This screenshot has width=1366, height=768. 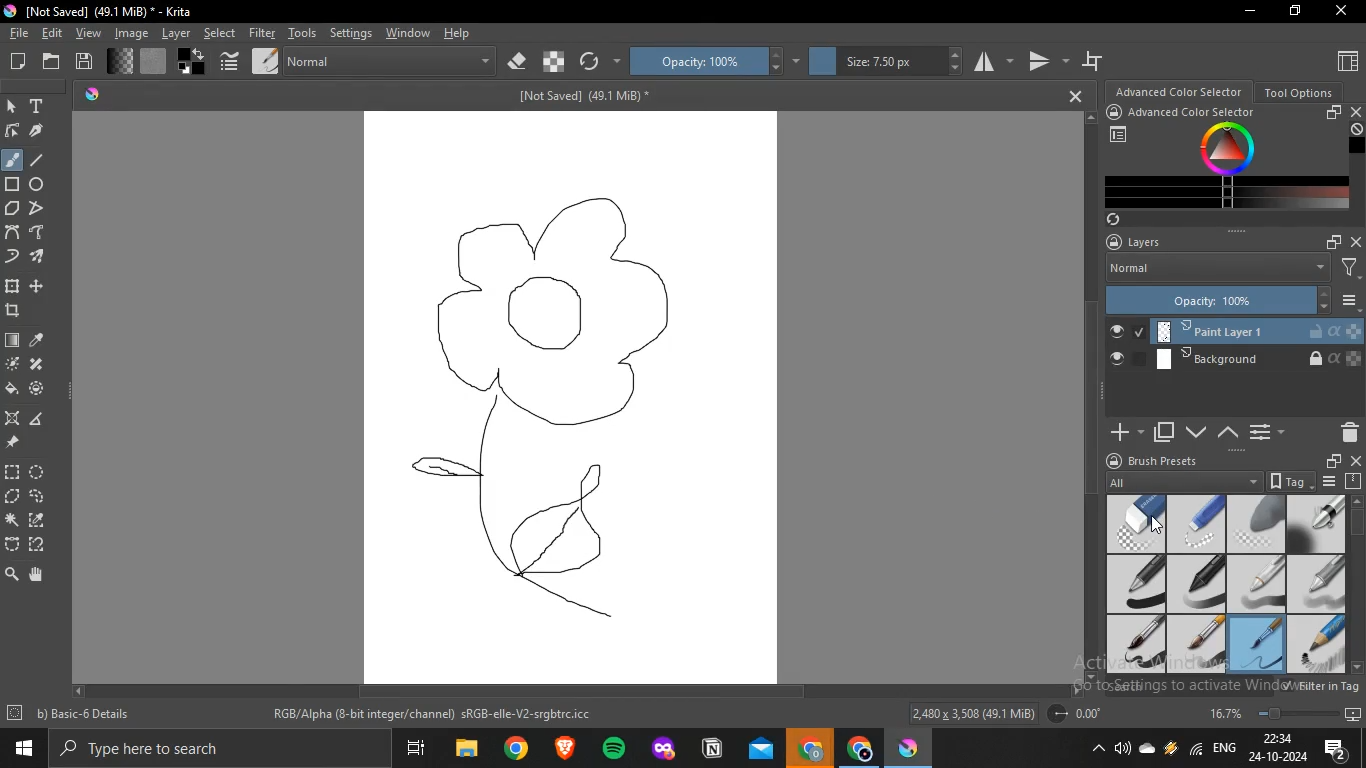 What do you see at coordinates (1257, 584) in the screenshot?
I see `basic 3 flow` at bounding box center [1257, 584].